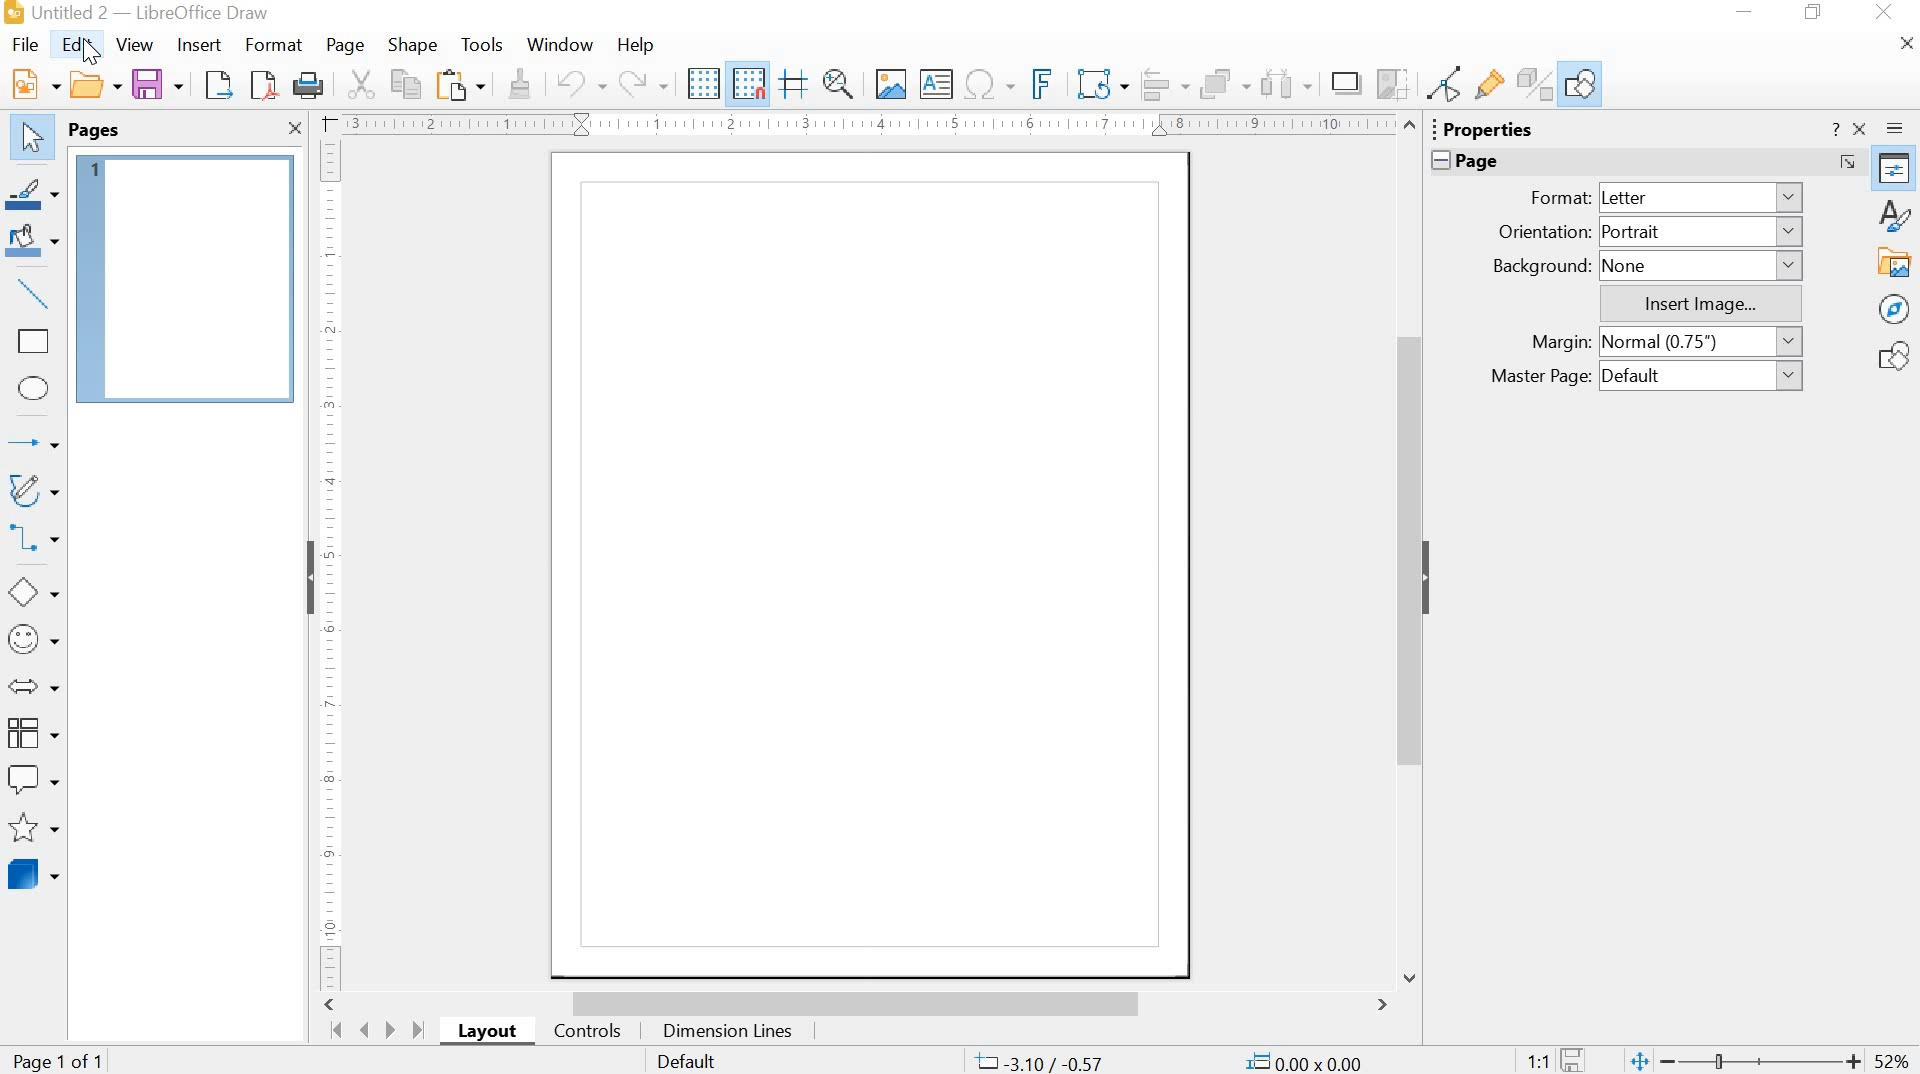 This screenshot has width=1920, height=1074. What do you see at coordinates (1897, 128) in the screenshot?
I see `Sidebar Settings` at bounding box center [1897, 128].